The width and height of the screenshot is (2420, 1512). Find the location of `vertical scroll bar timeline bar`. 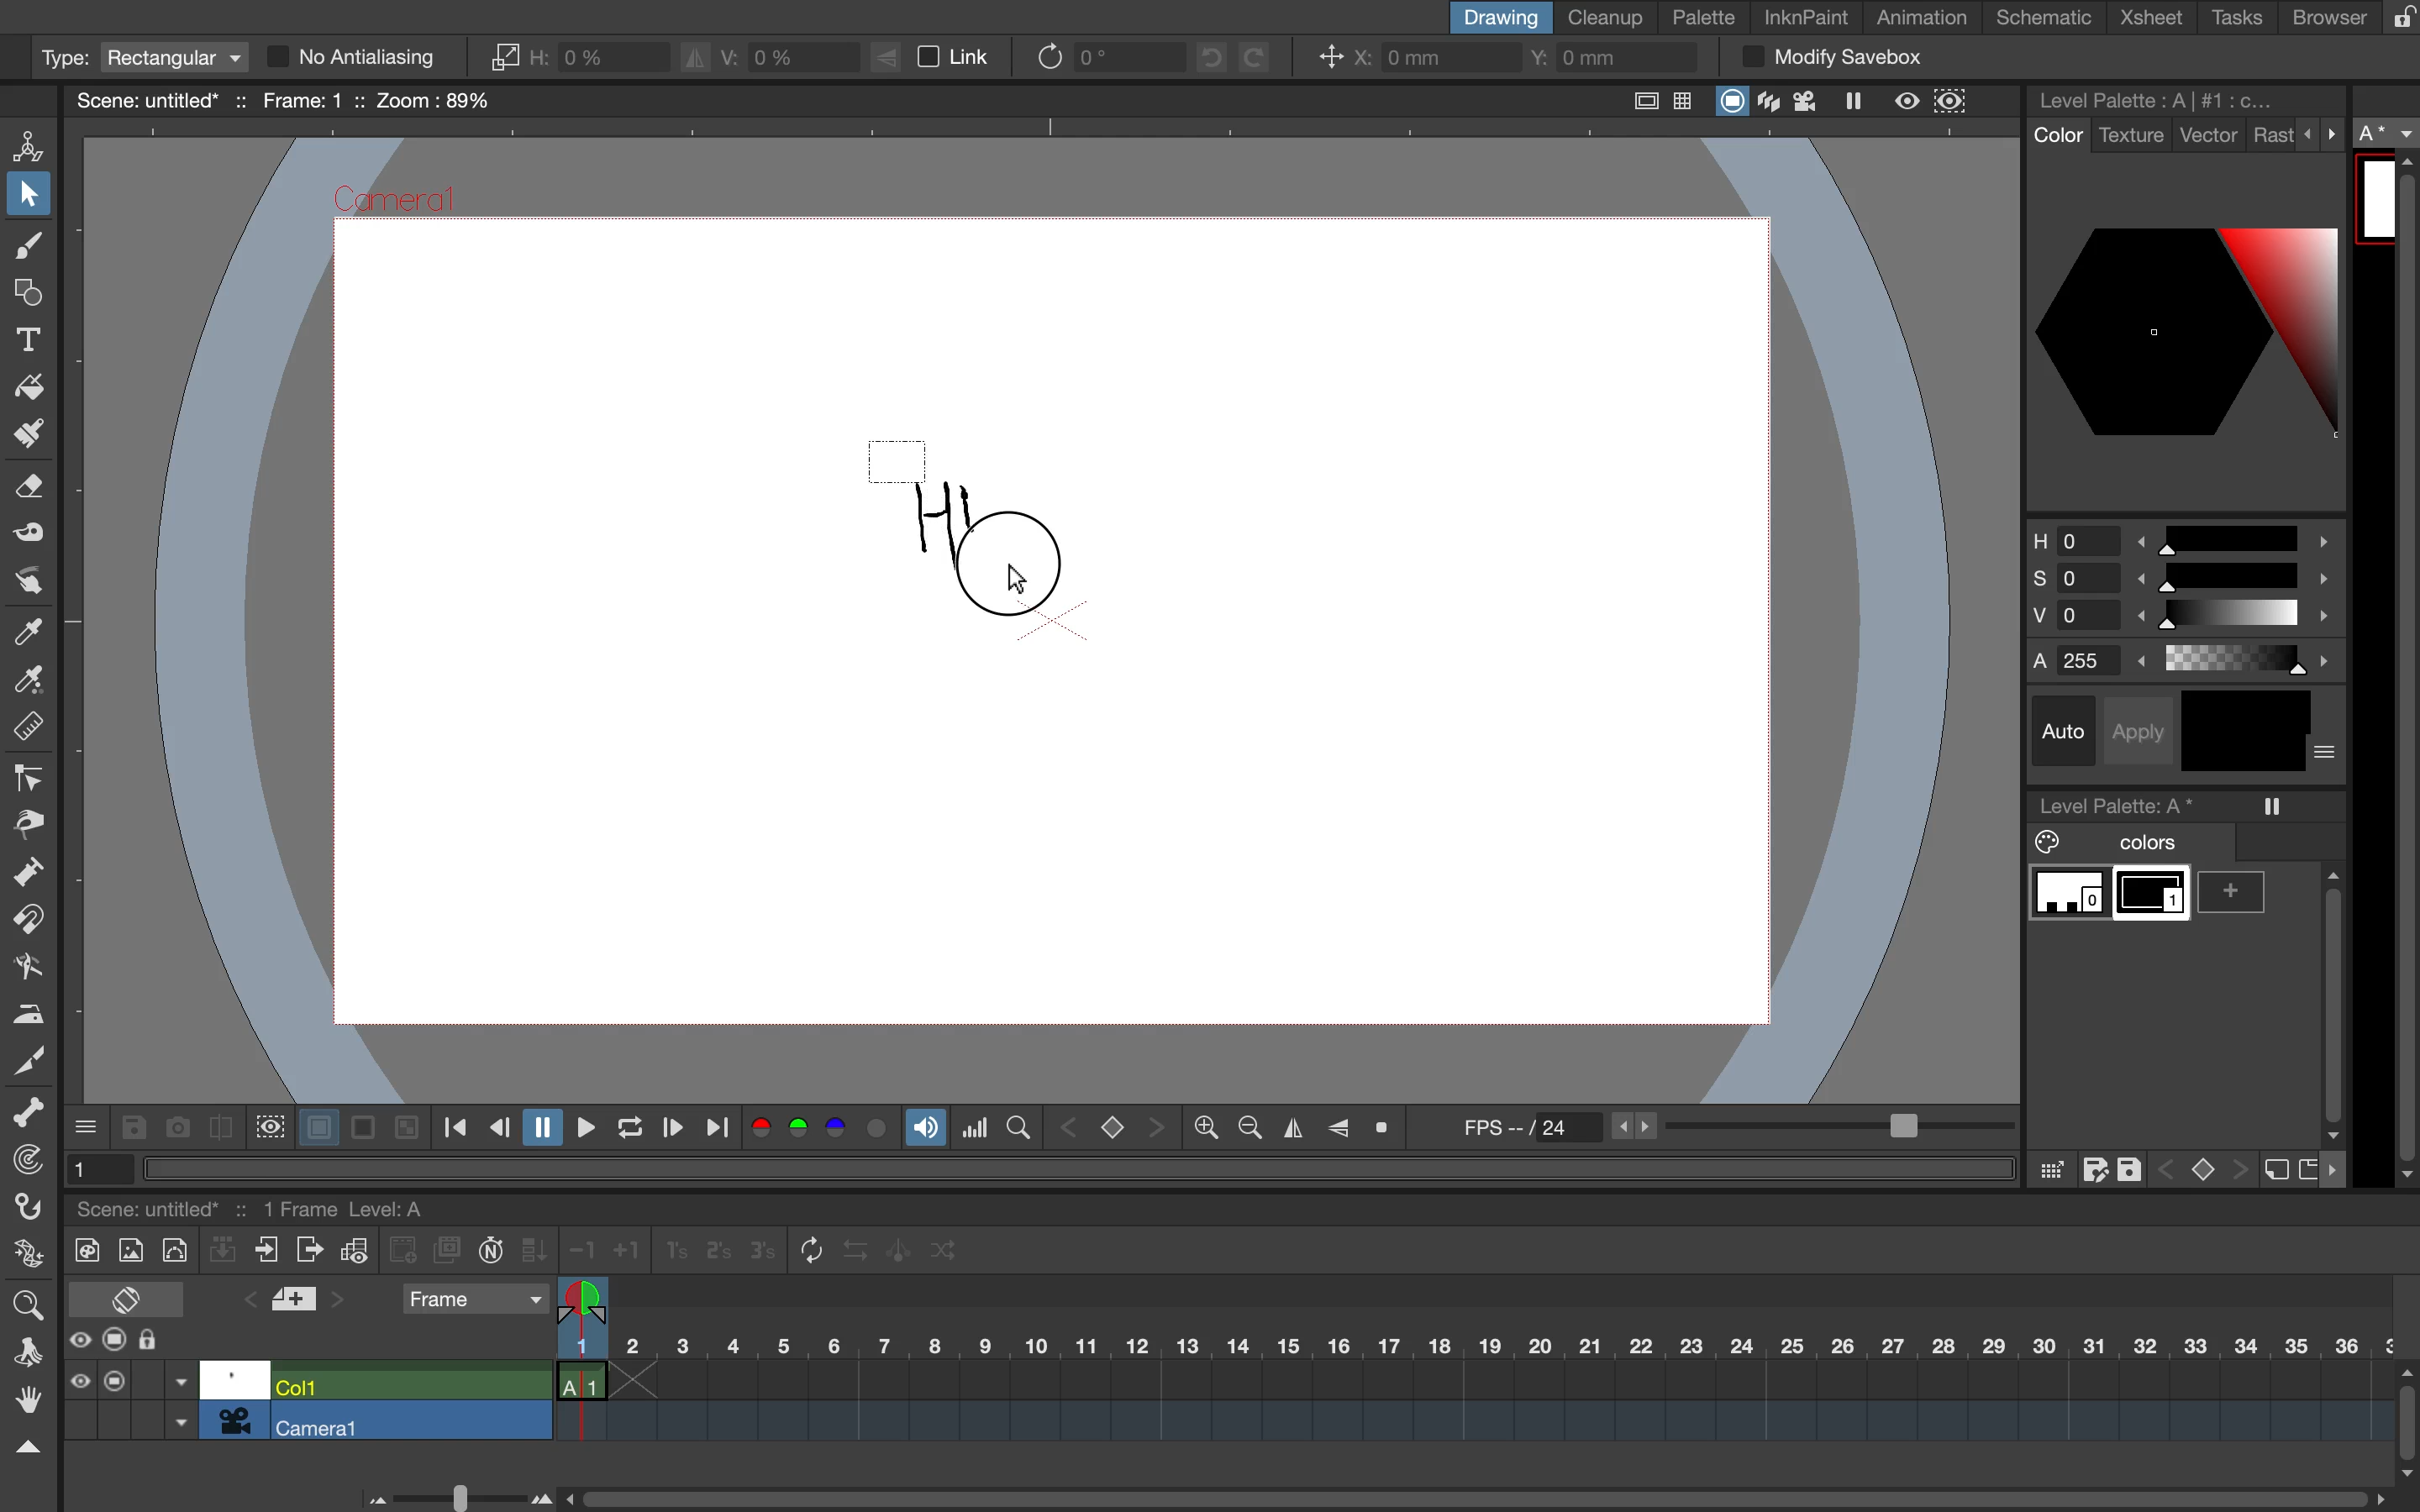

vertical scroll bar timeline bar is located at coordinates (2405, 1420).